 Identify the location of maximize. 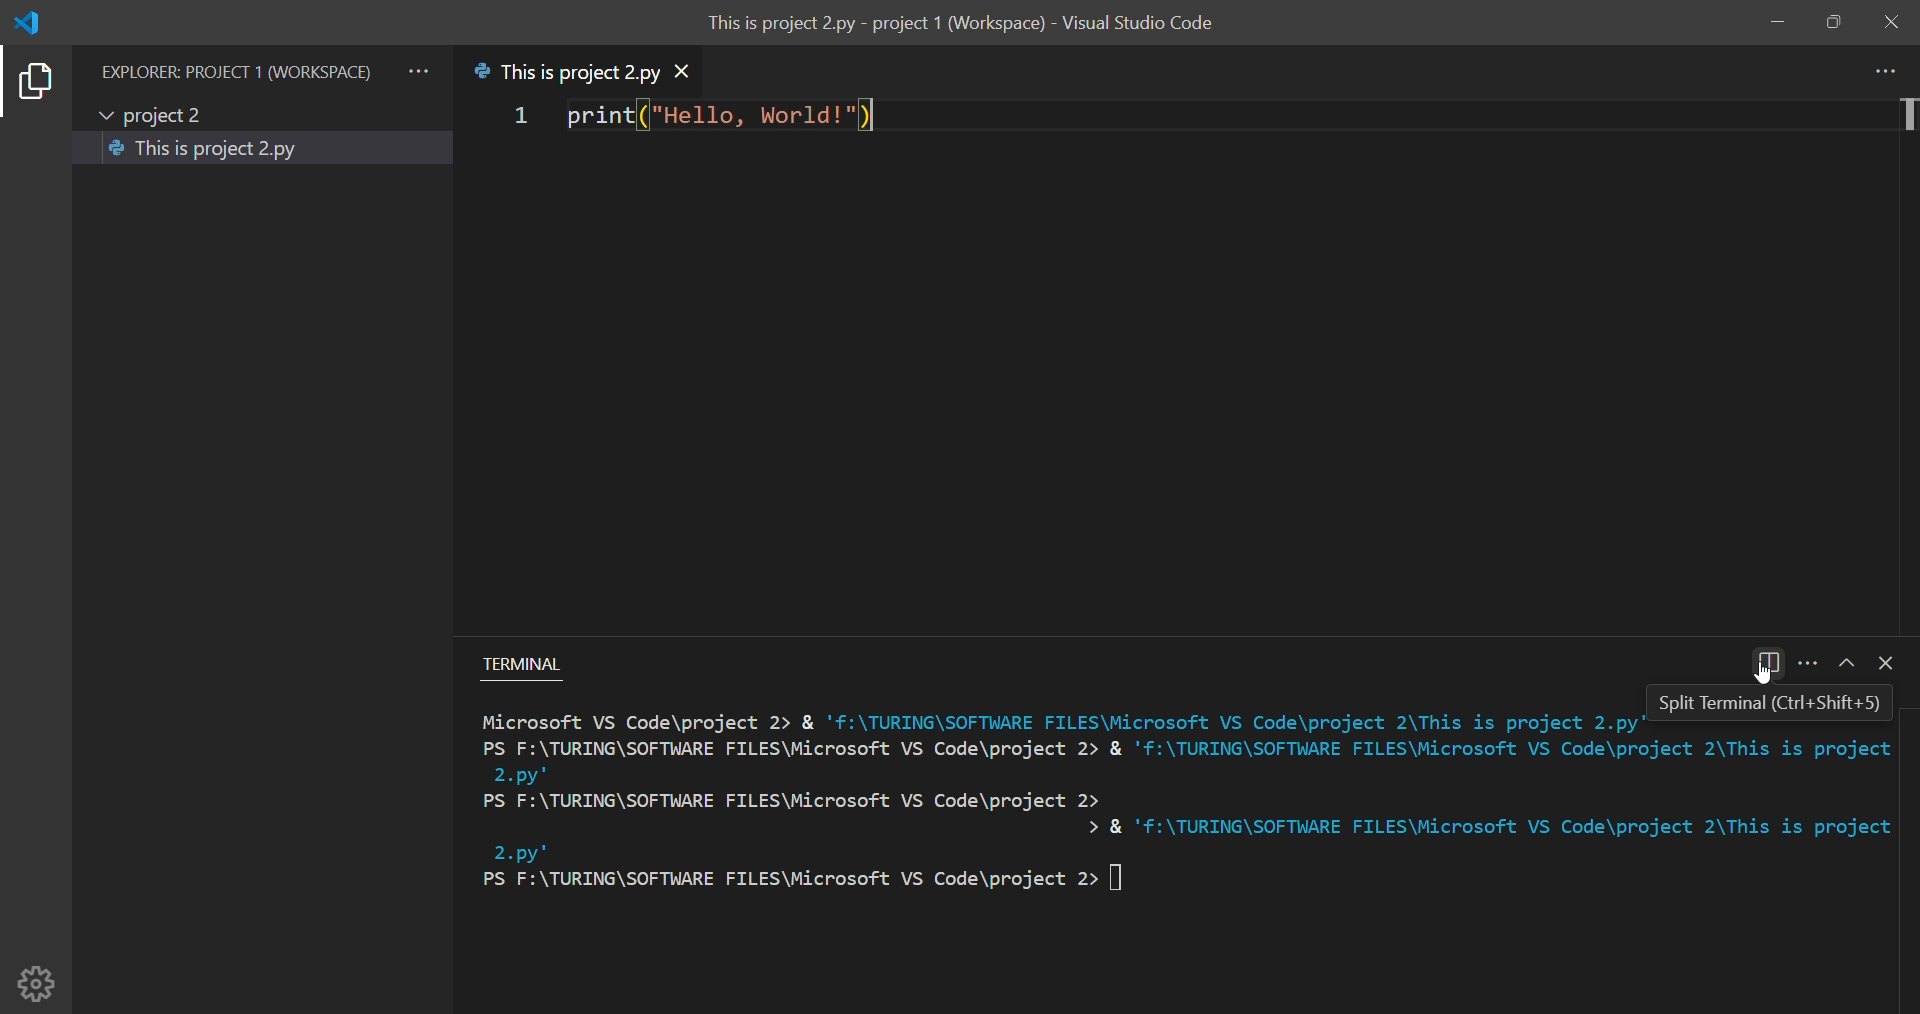
(1834, 24).